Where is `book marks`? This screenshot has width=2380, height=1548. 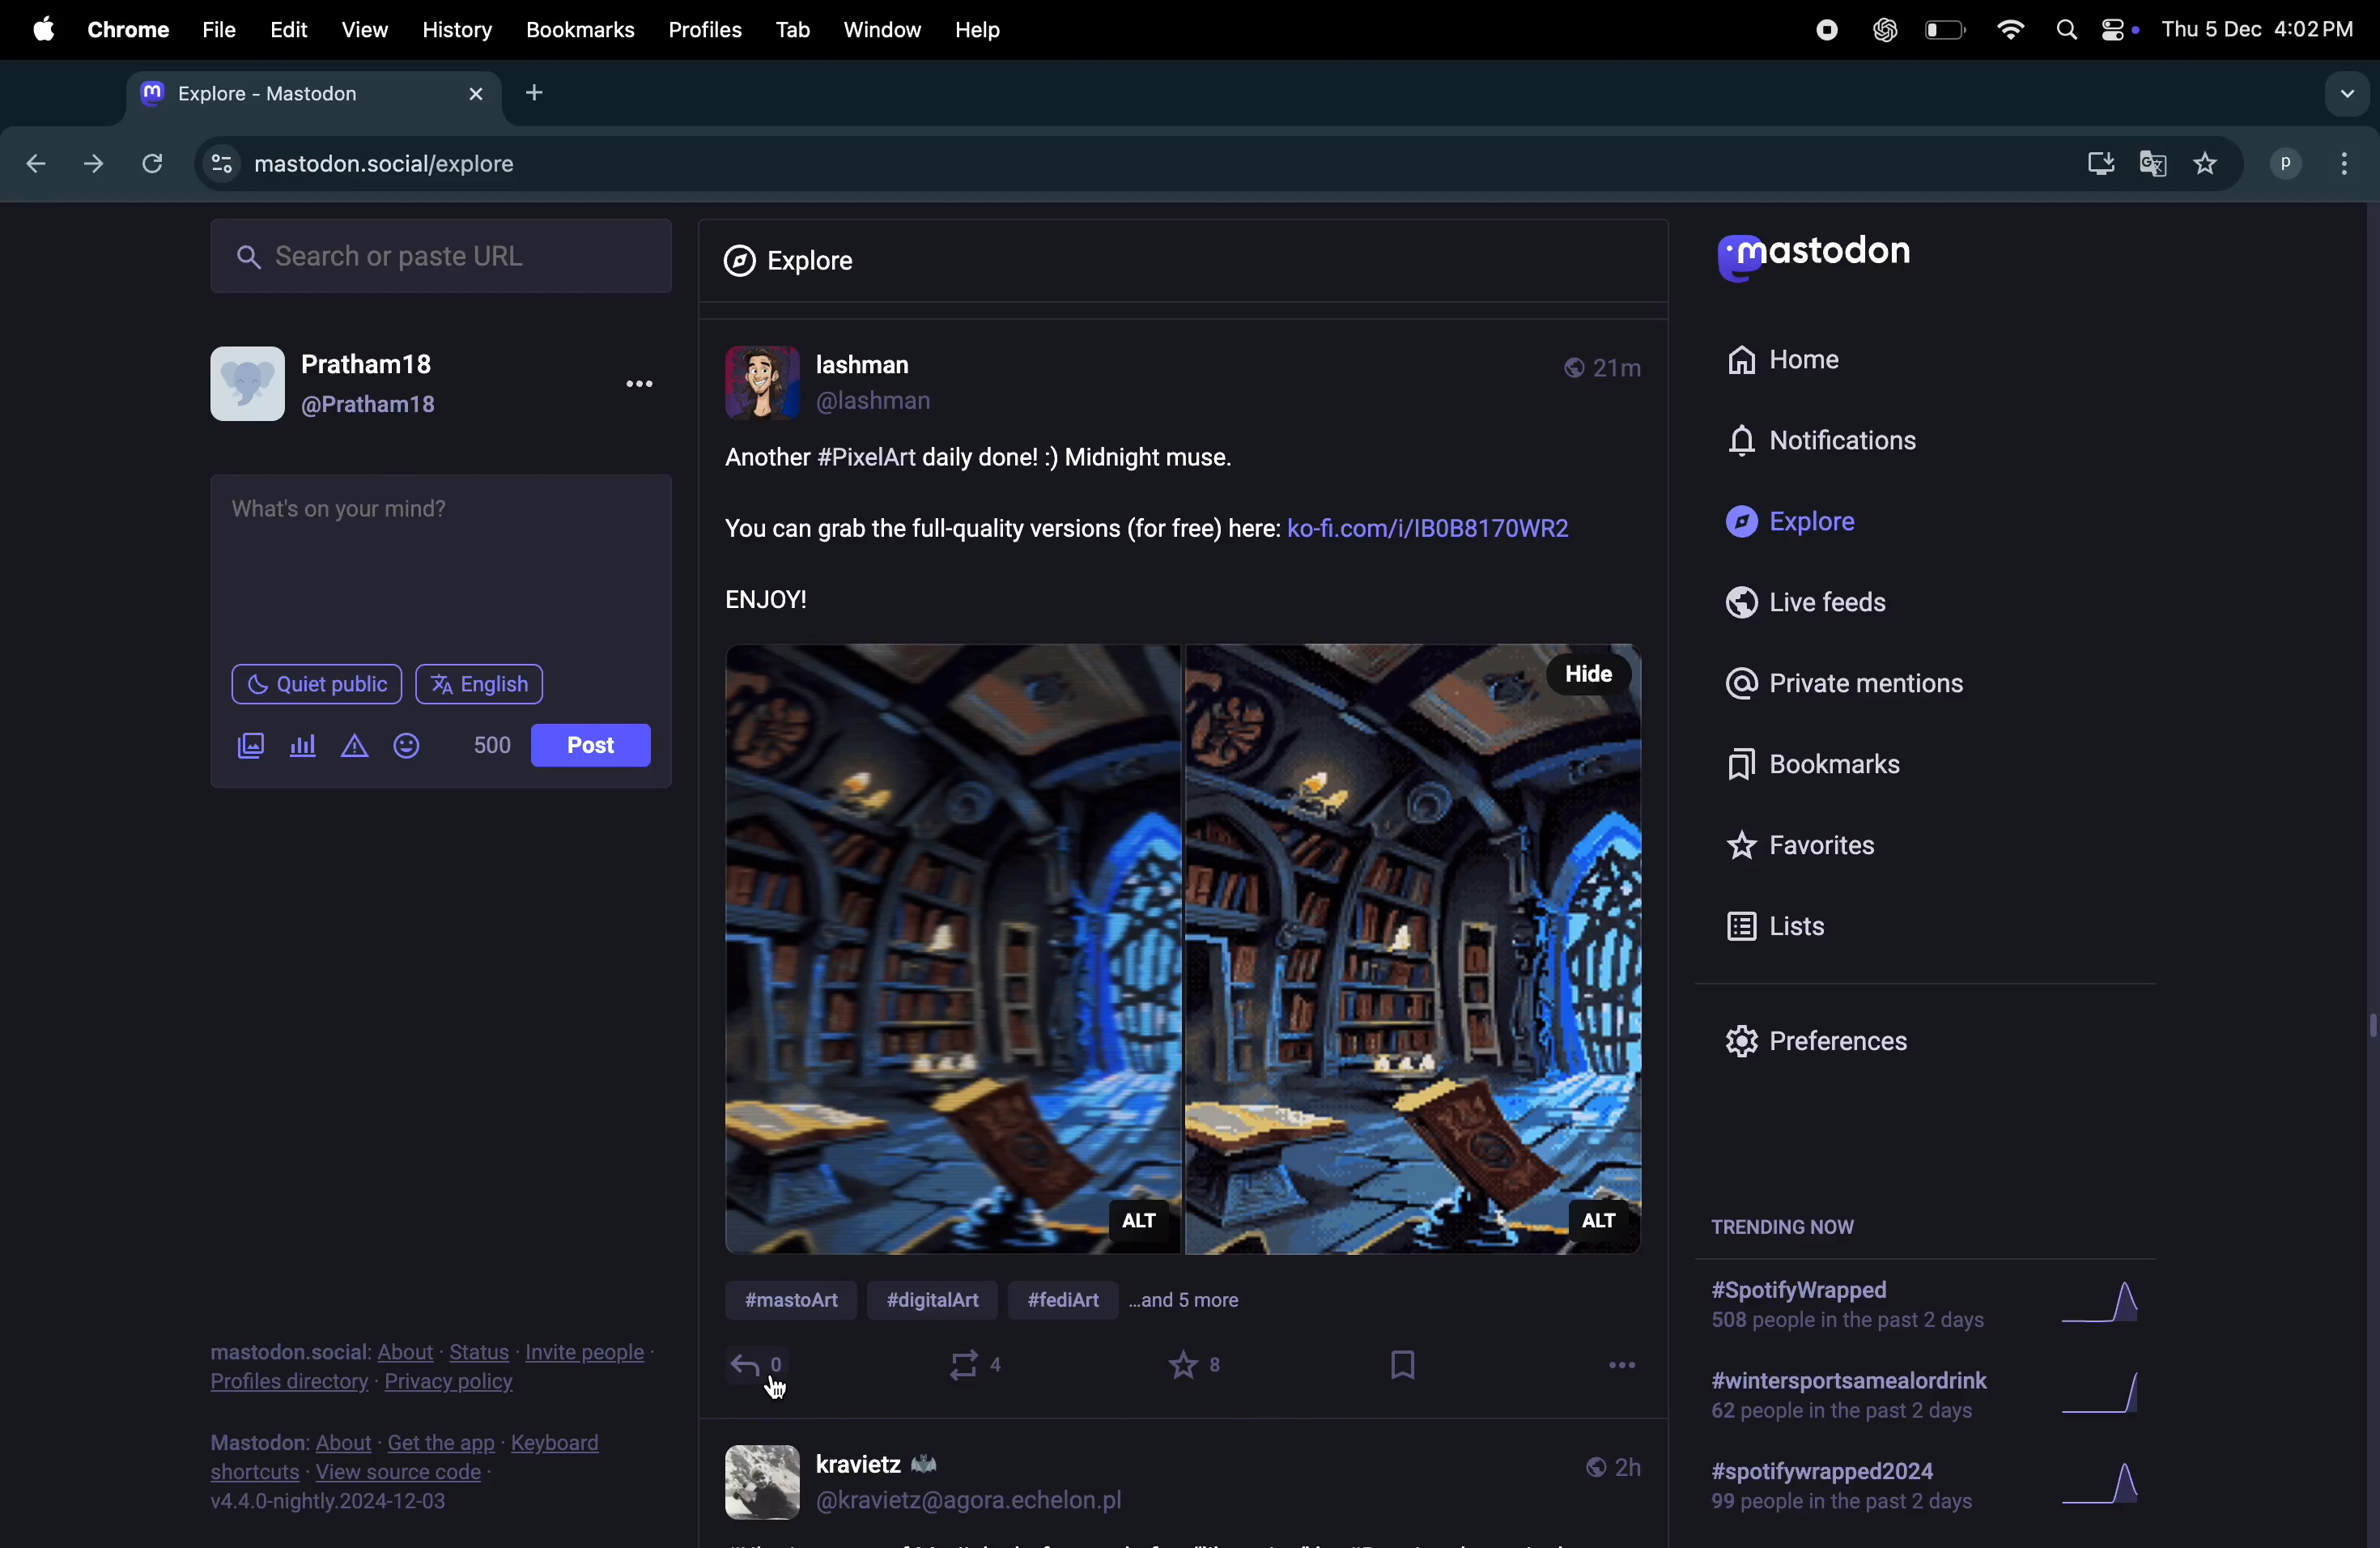 book marks is located at coordinates (1845, 764).